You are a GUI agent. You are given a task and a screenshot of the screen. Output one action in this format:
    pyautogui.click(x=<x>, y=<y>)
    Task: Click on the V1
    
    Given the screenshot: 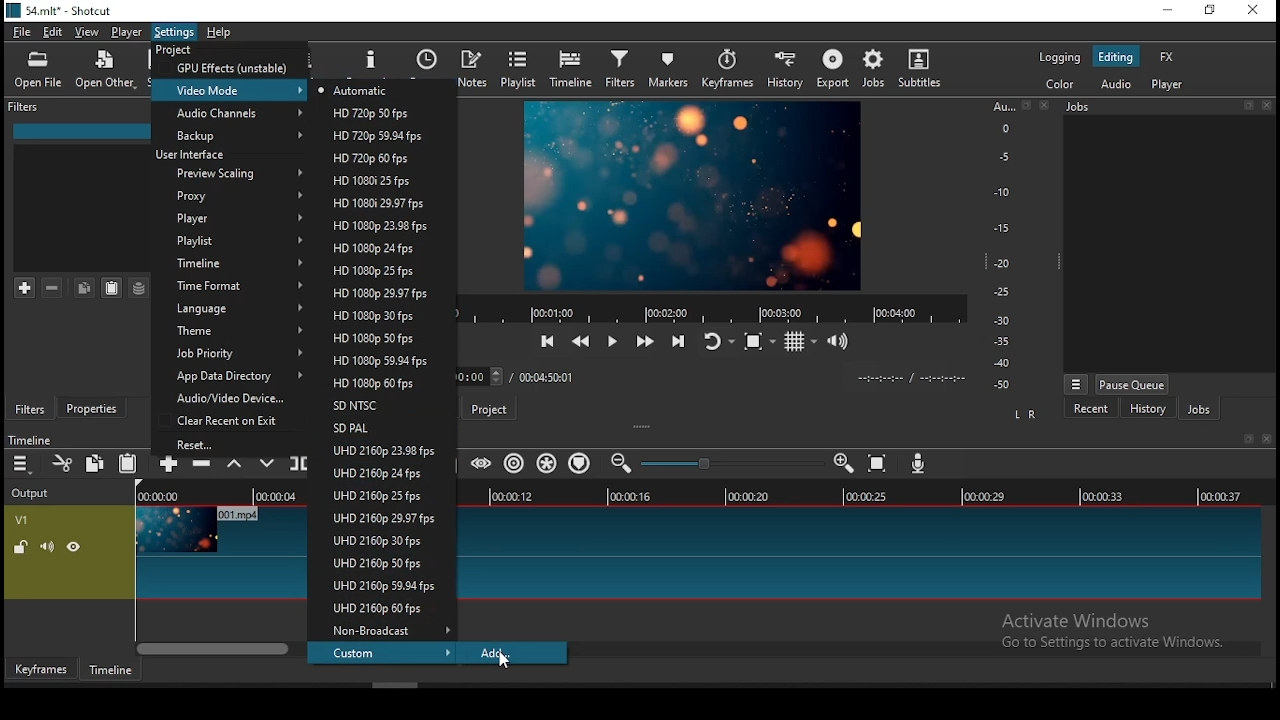 What is the action you would take?
    pyautogui.click(x=20, y=520)
    